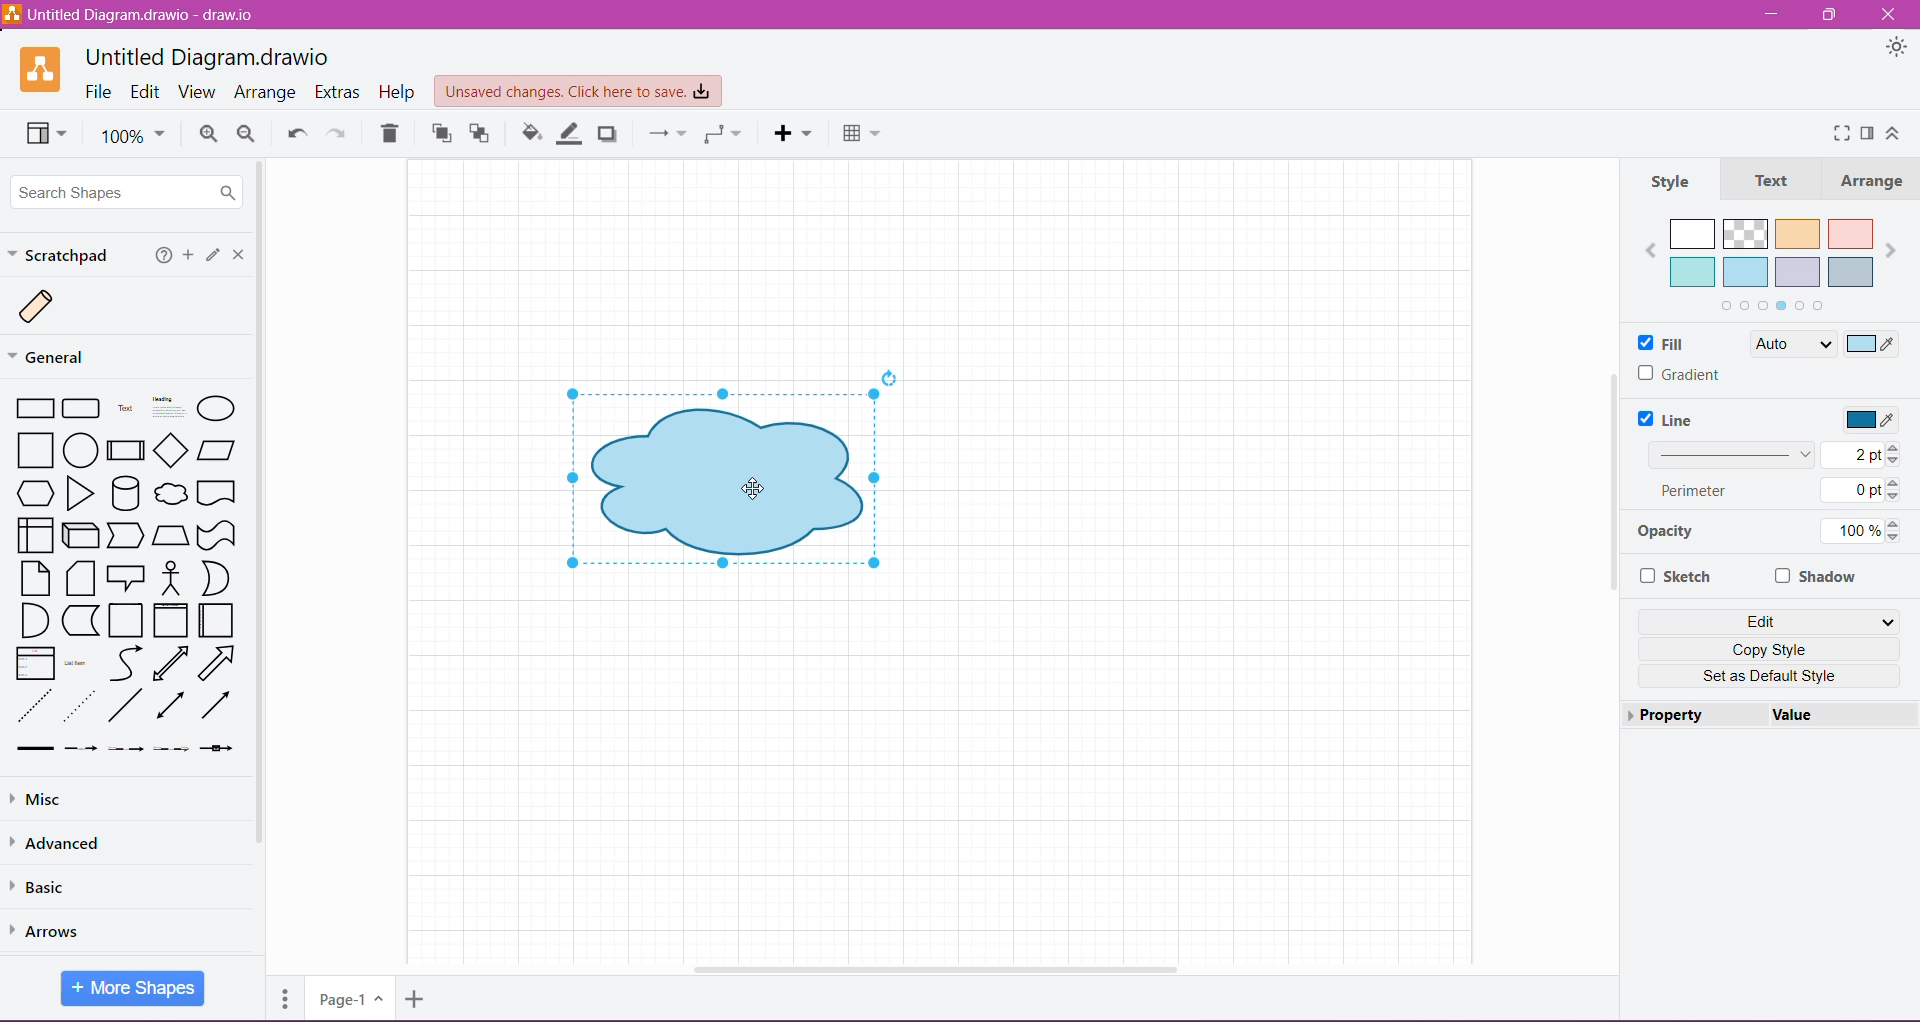  I want to click on Minimize, so click(1769, 15).